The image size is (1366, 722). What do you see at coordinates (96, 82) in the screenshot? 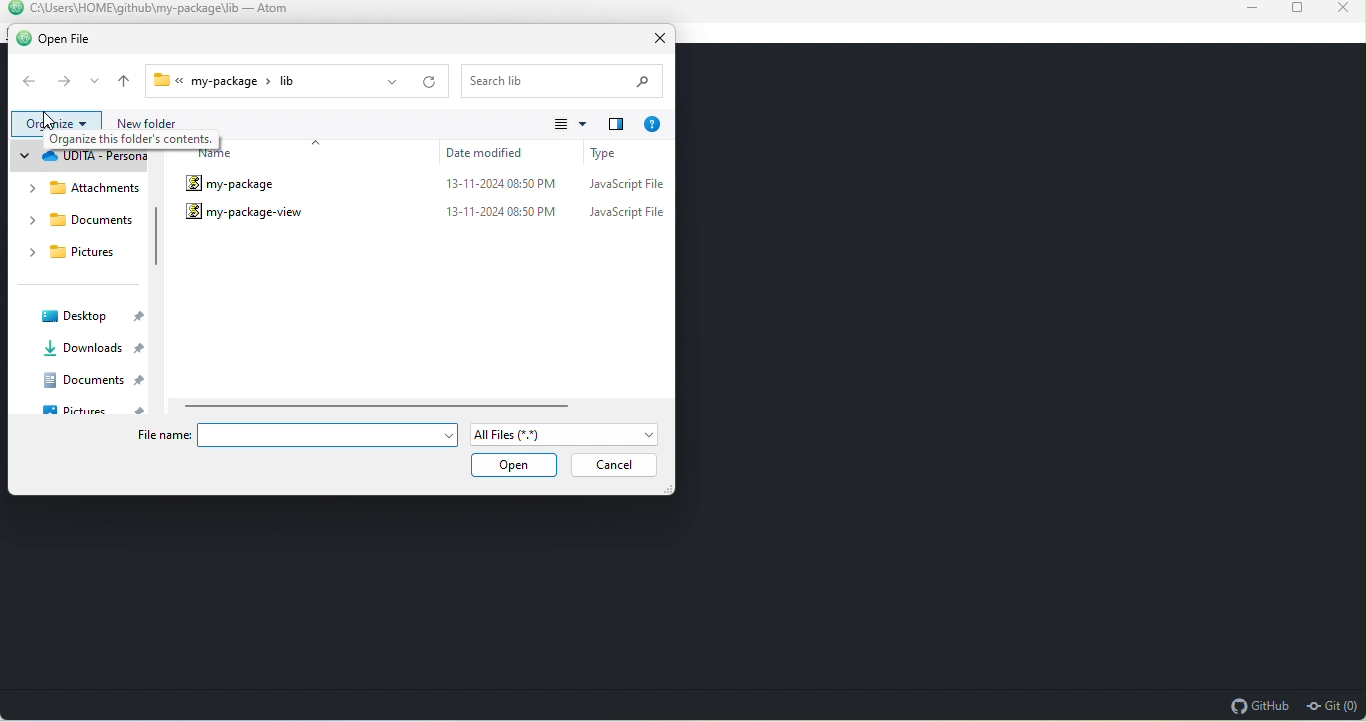
I see `recent location ` at bounding box center [96, 82].